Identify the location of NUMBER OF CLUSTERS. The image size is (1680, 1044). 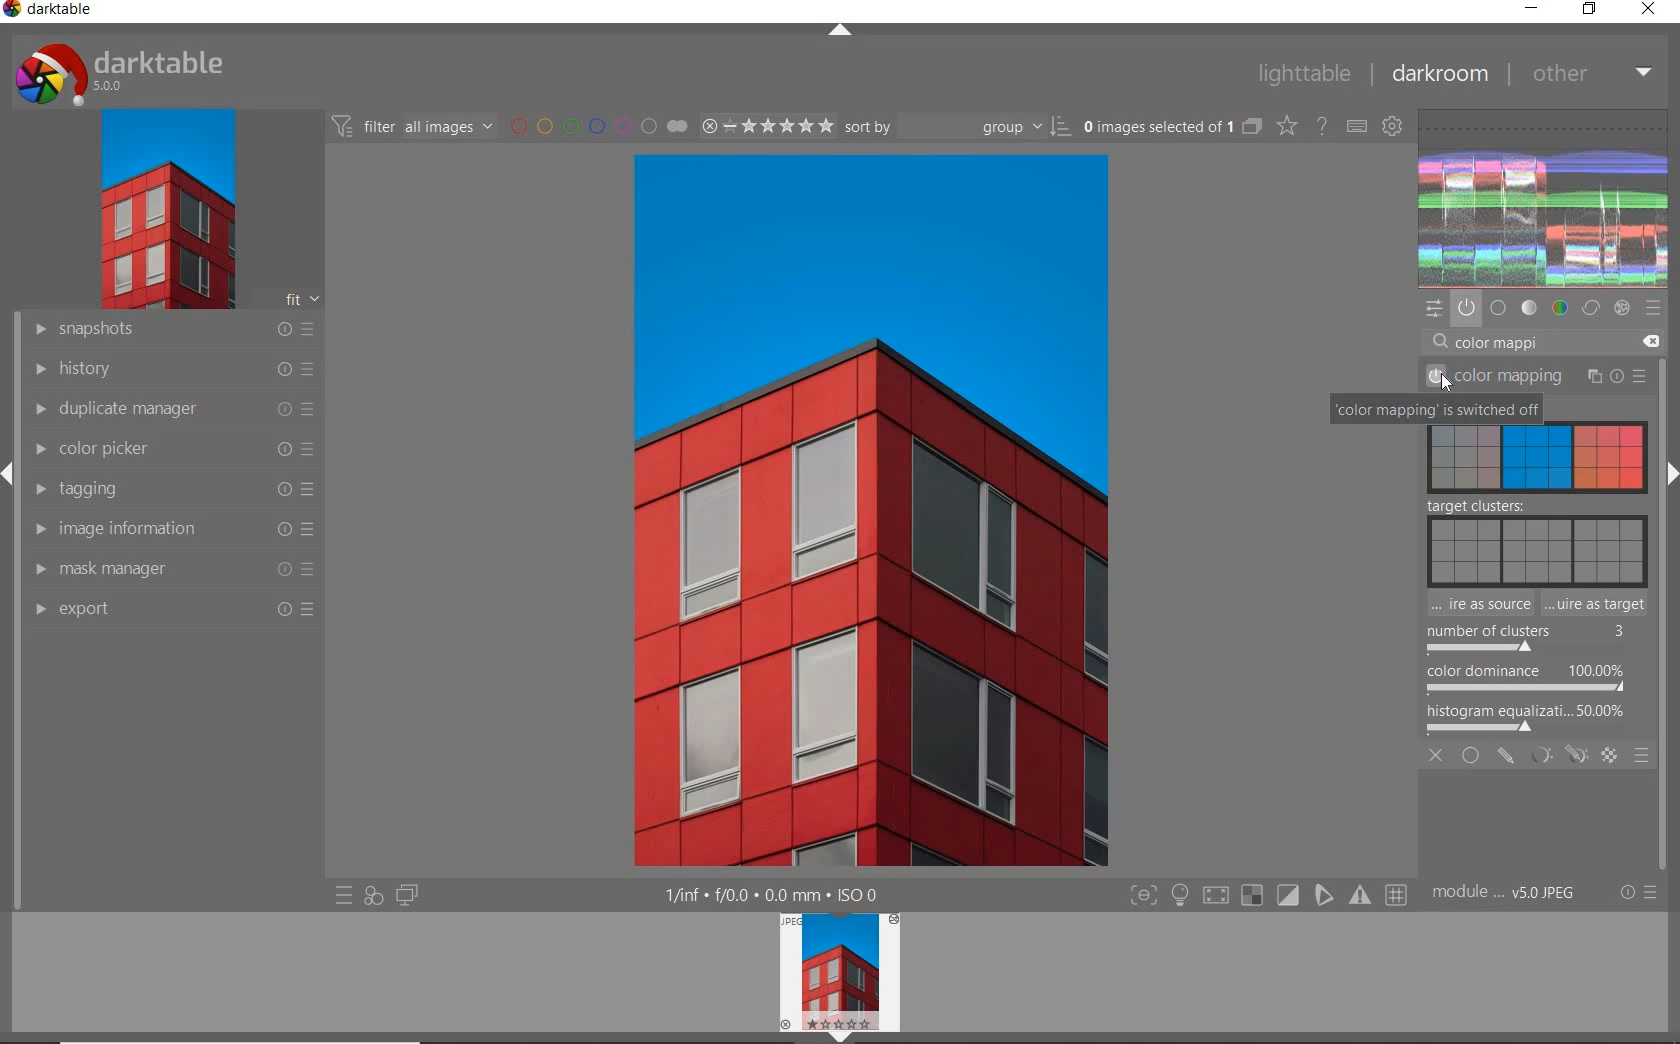
(1522, 638).